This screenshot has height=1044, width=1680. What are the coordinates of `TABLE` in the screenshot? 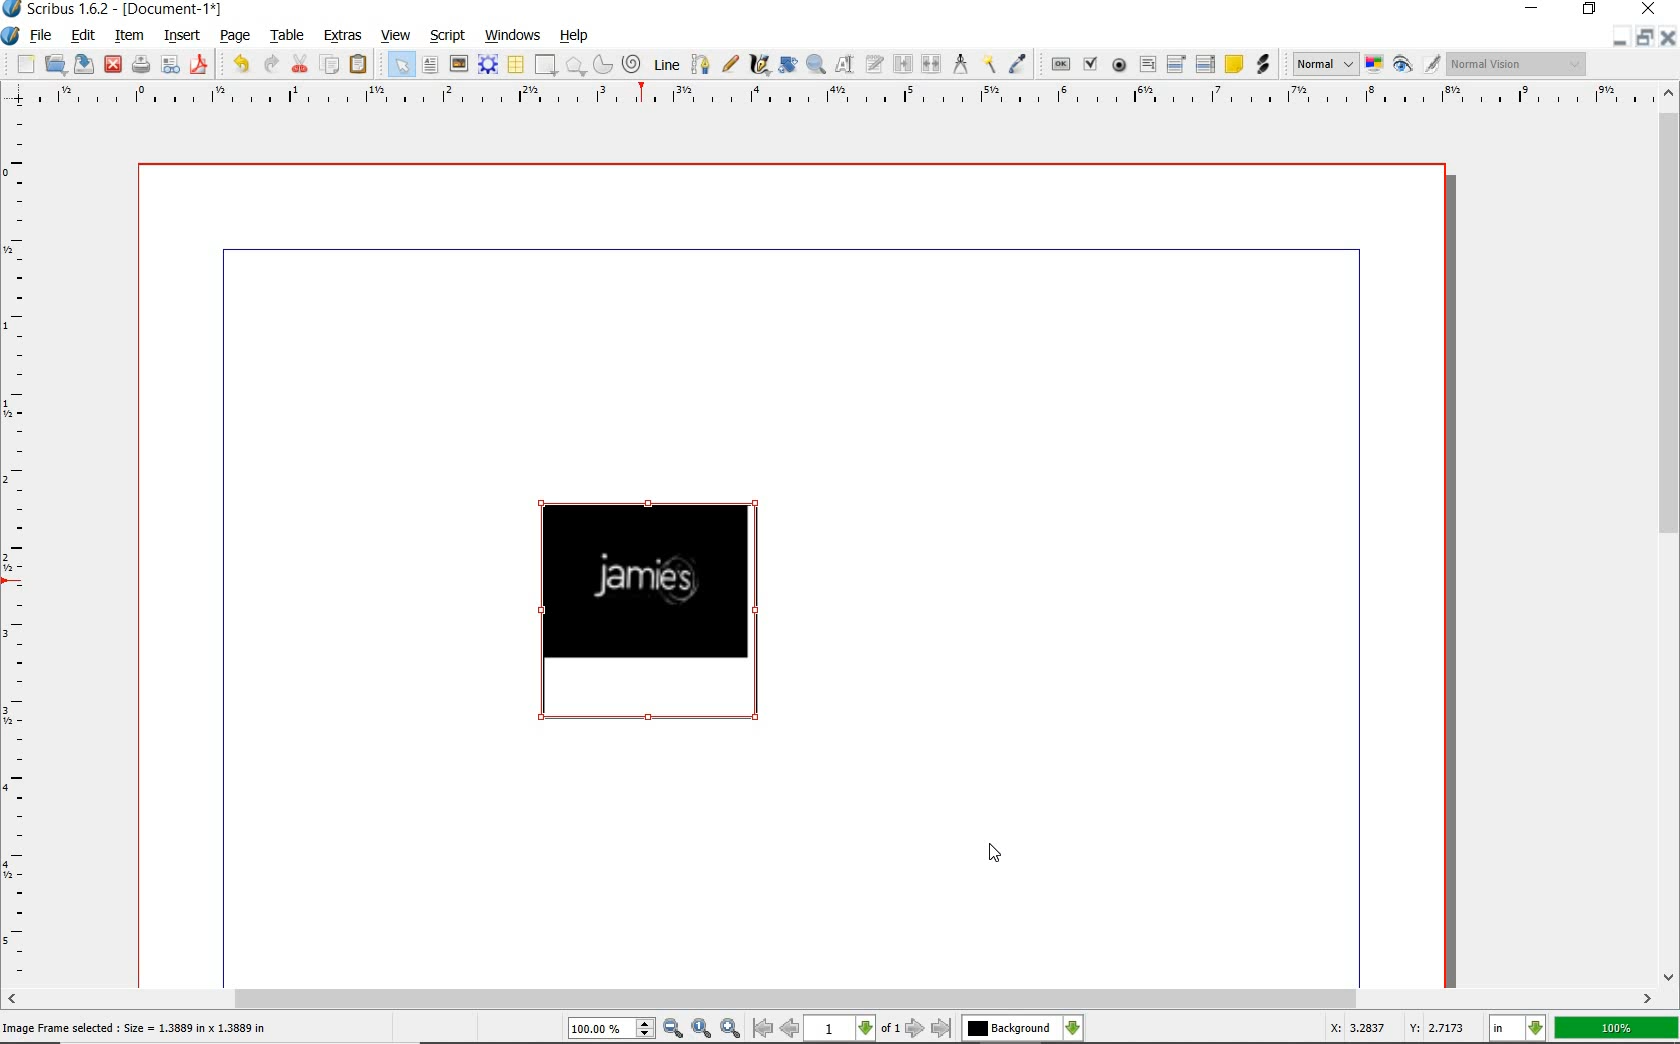 It's located at (515, 65).